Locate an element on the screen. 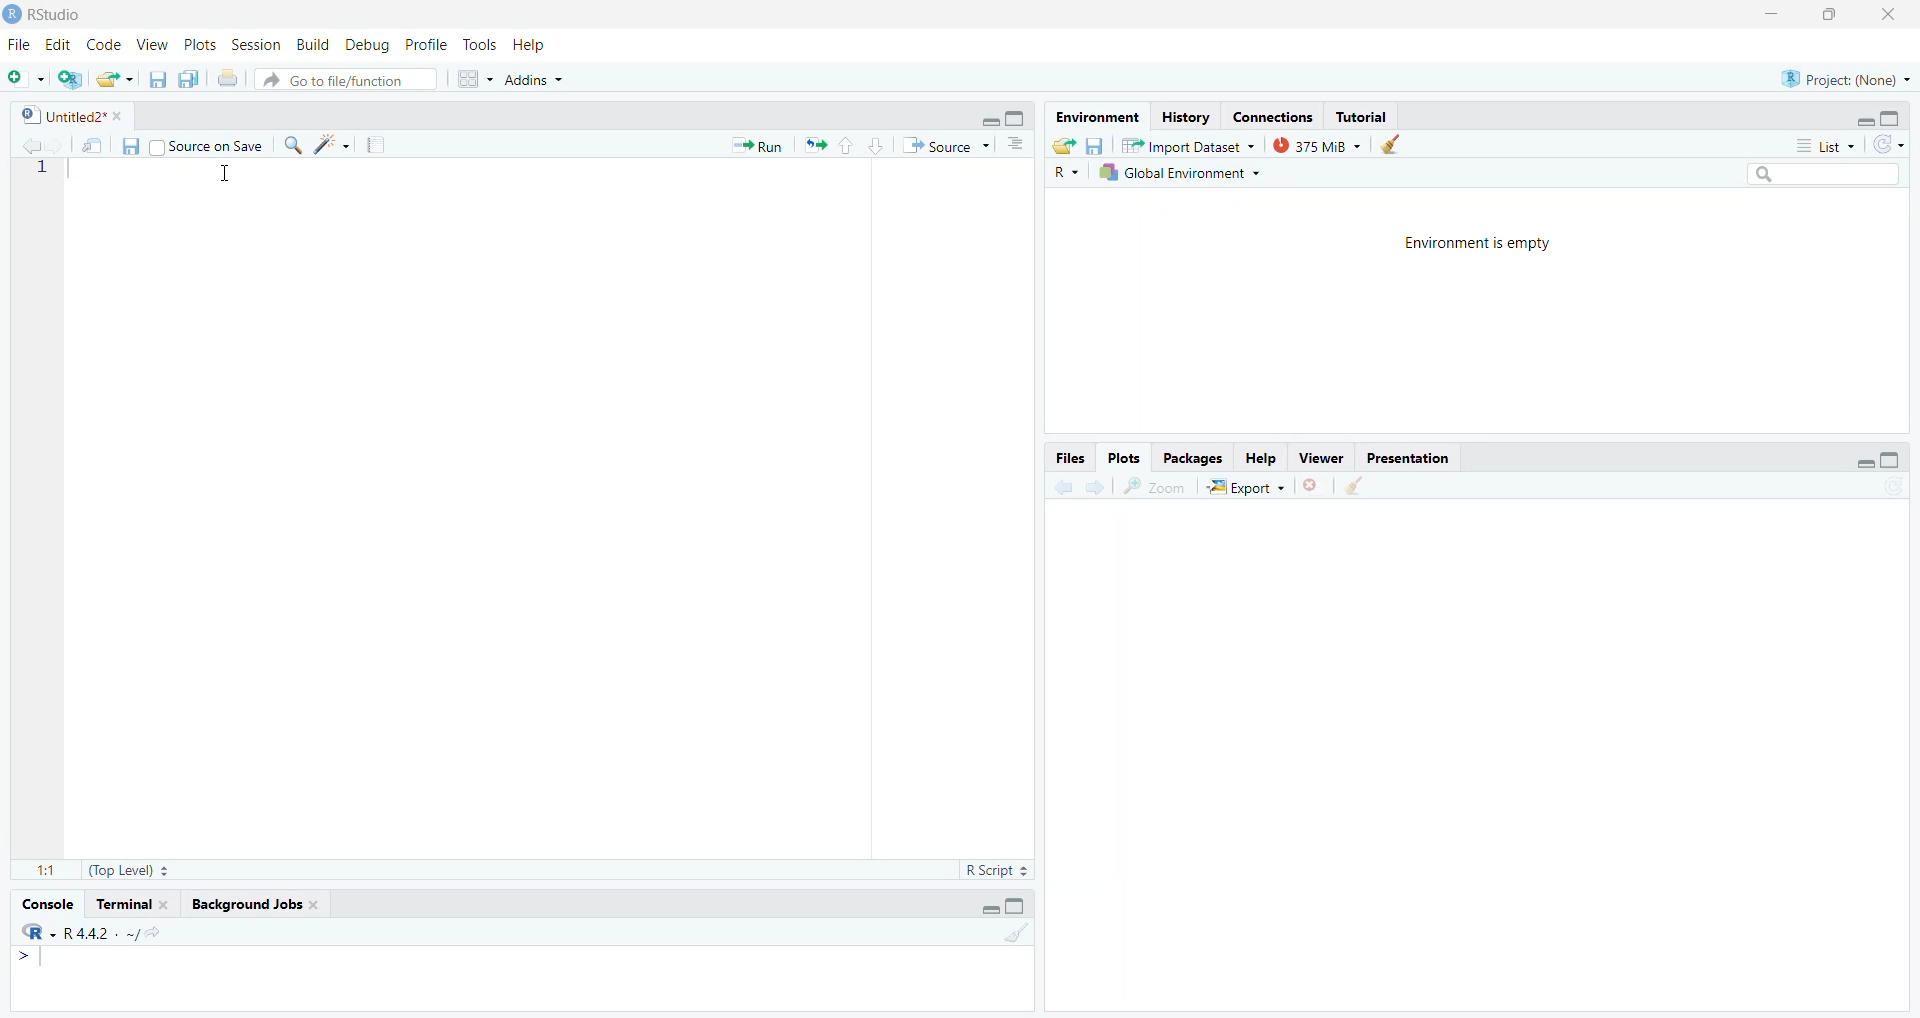  R is located at coordinates (1065, 172).